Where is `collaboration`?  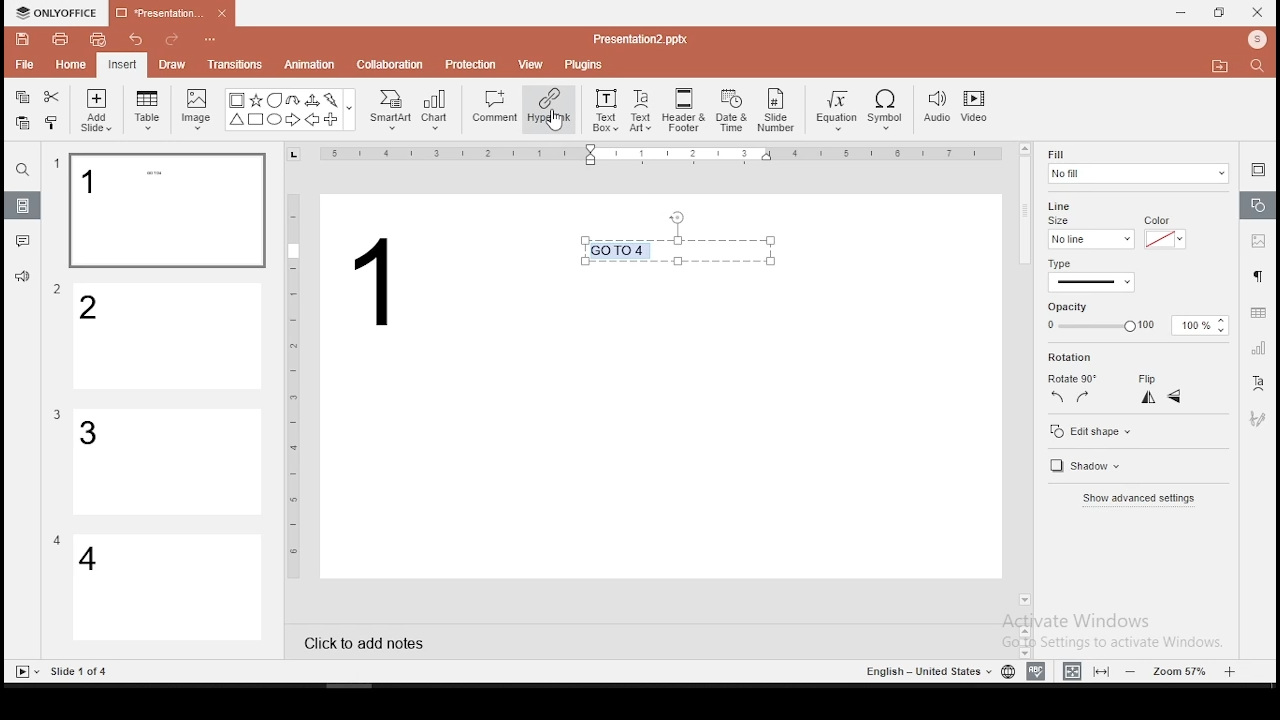 collaboration is located at coordinates (392, 63).